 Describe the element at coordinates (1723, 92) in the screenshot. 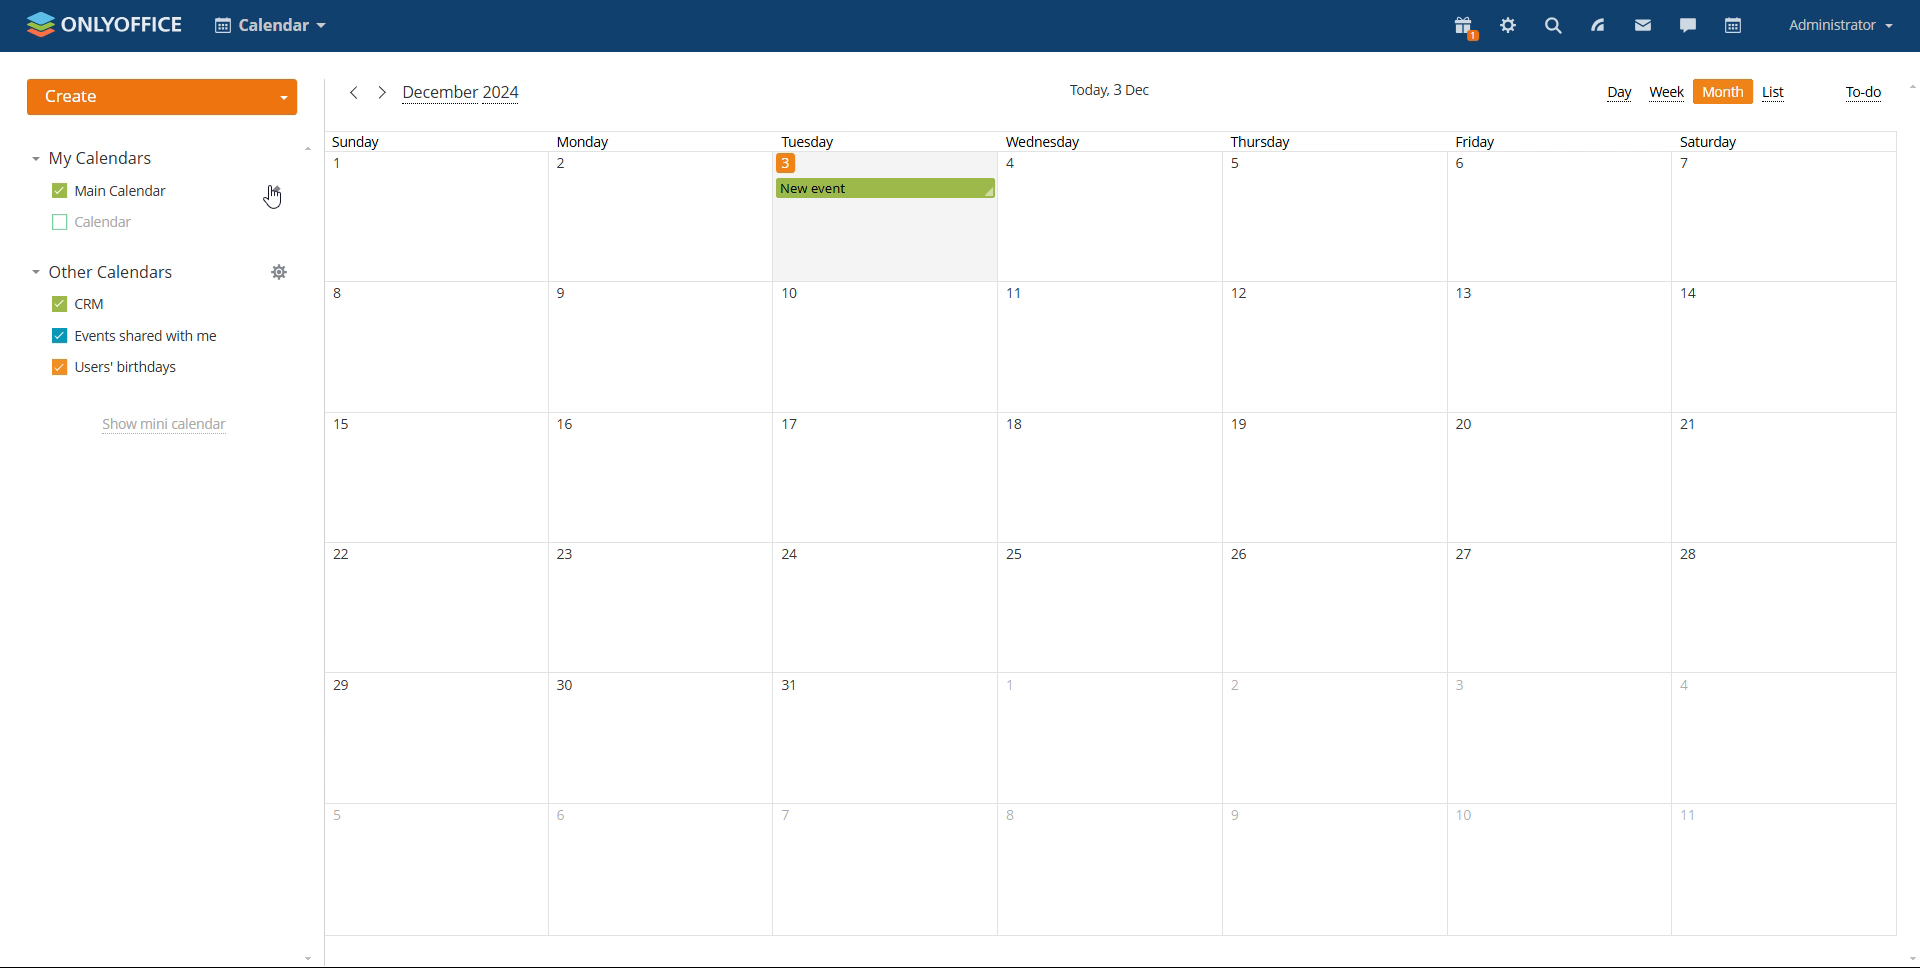

I see `month view` at that location.